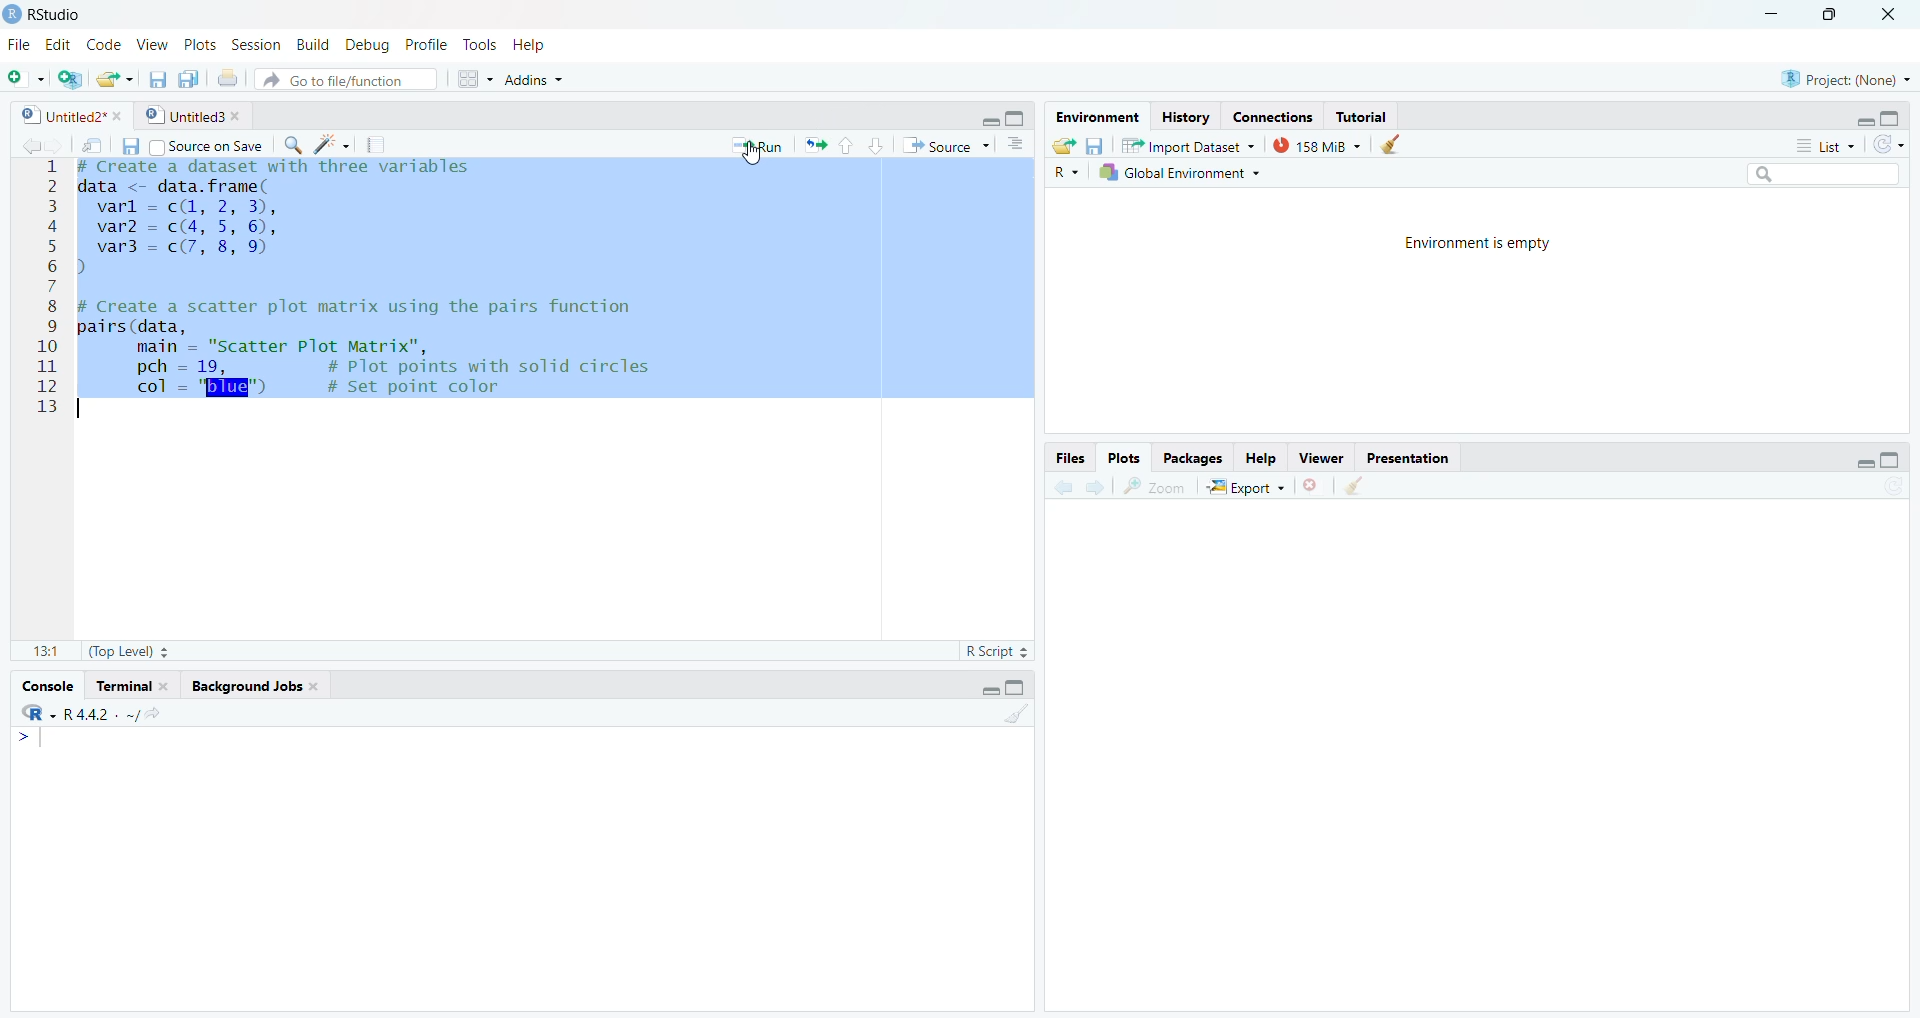  Describe the element at coordinates (31, 144) in the screenshot. I see `forward/backward` at that location.